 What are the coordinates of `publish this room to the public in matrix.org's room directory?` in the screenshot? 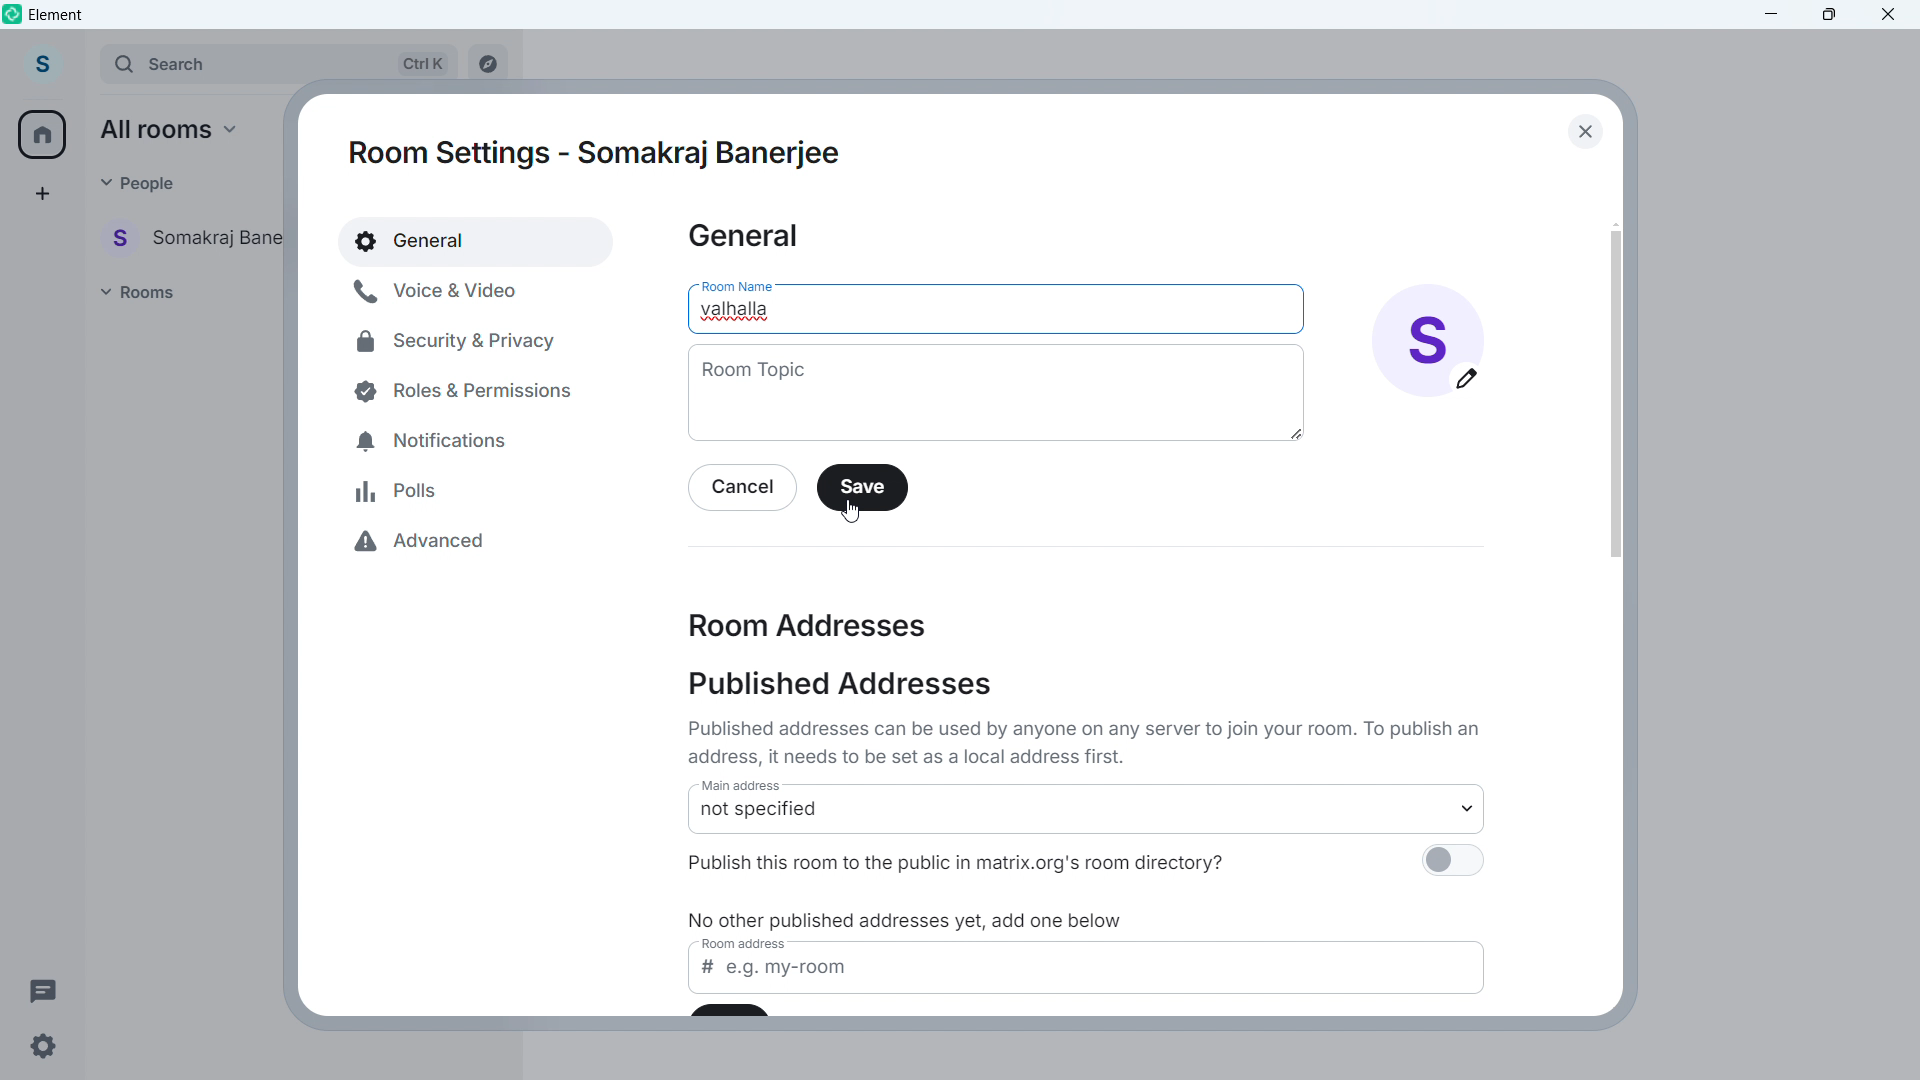 It's located at (987, 861).